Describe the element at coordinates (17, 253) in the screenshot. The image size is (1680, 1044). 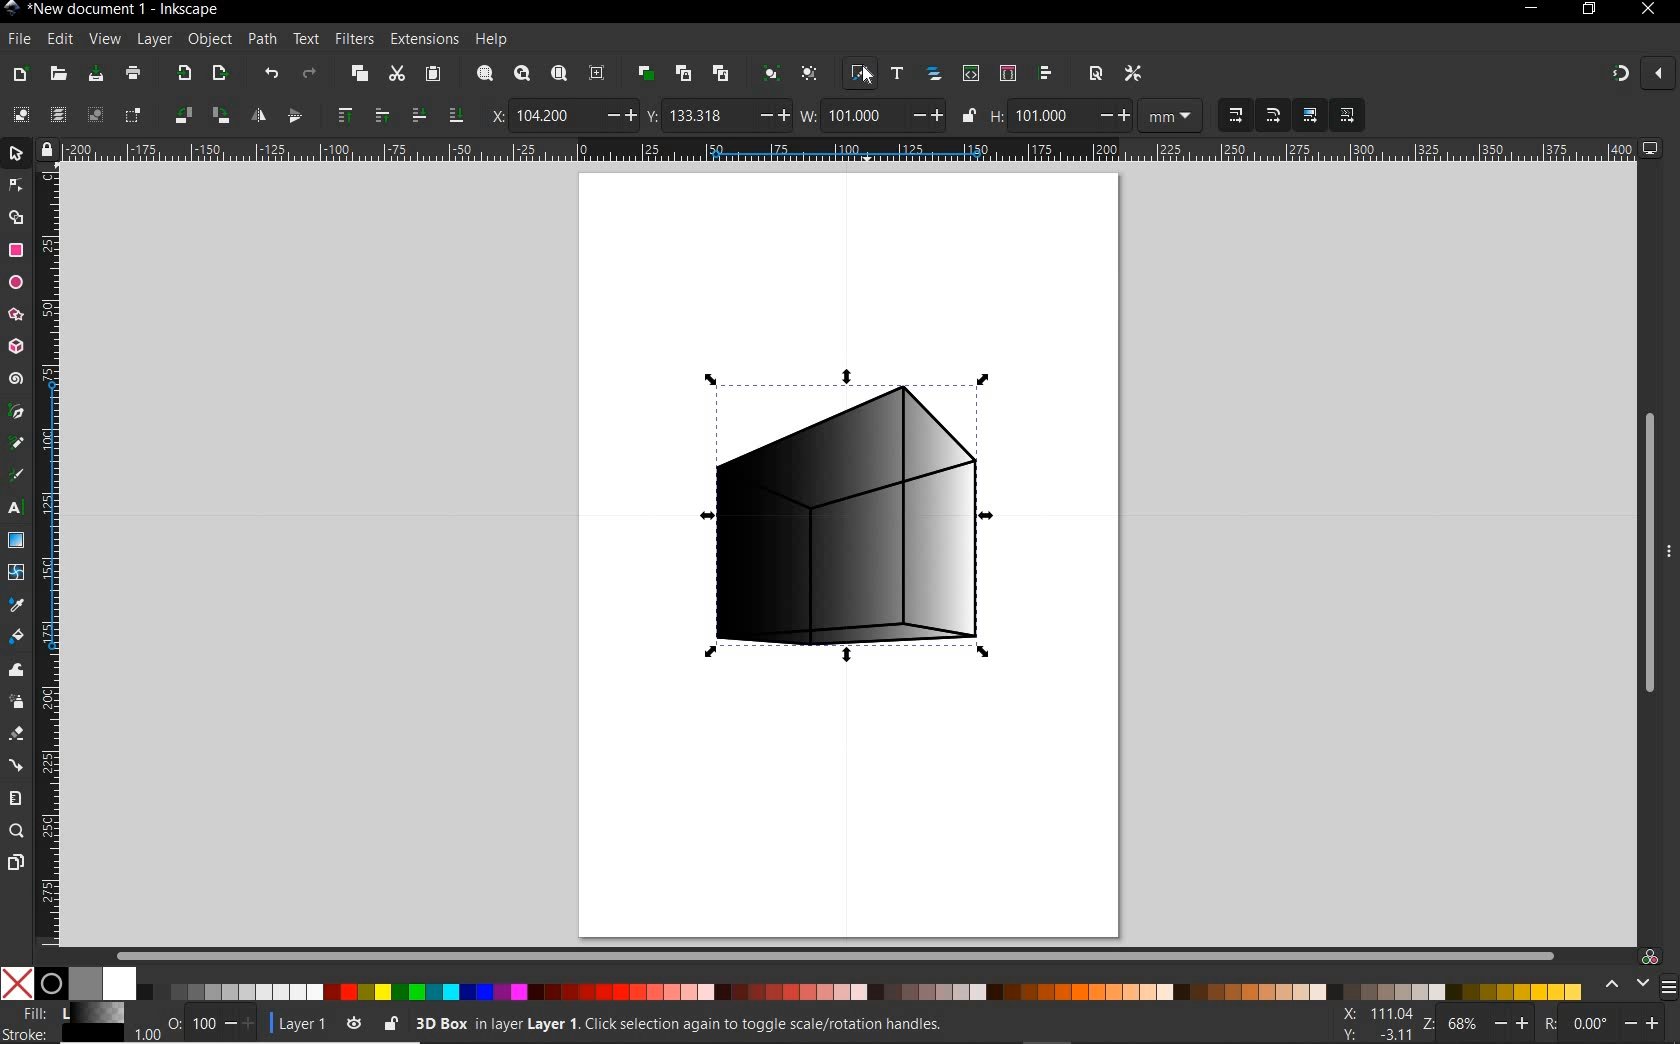
I see `RECTANGLE TOOL` at that location.